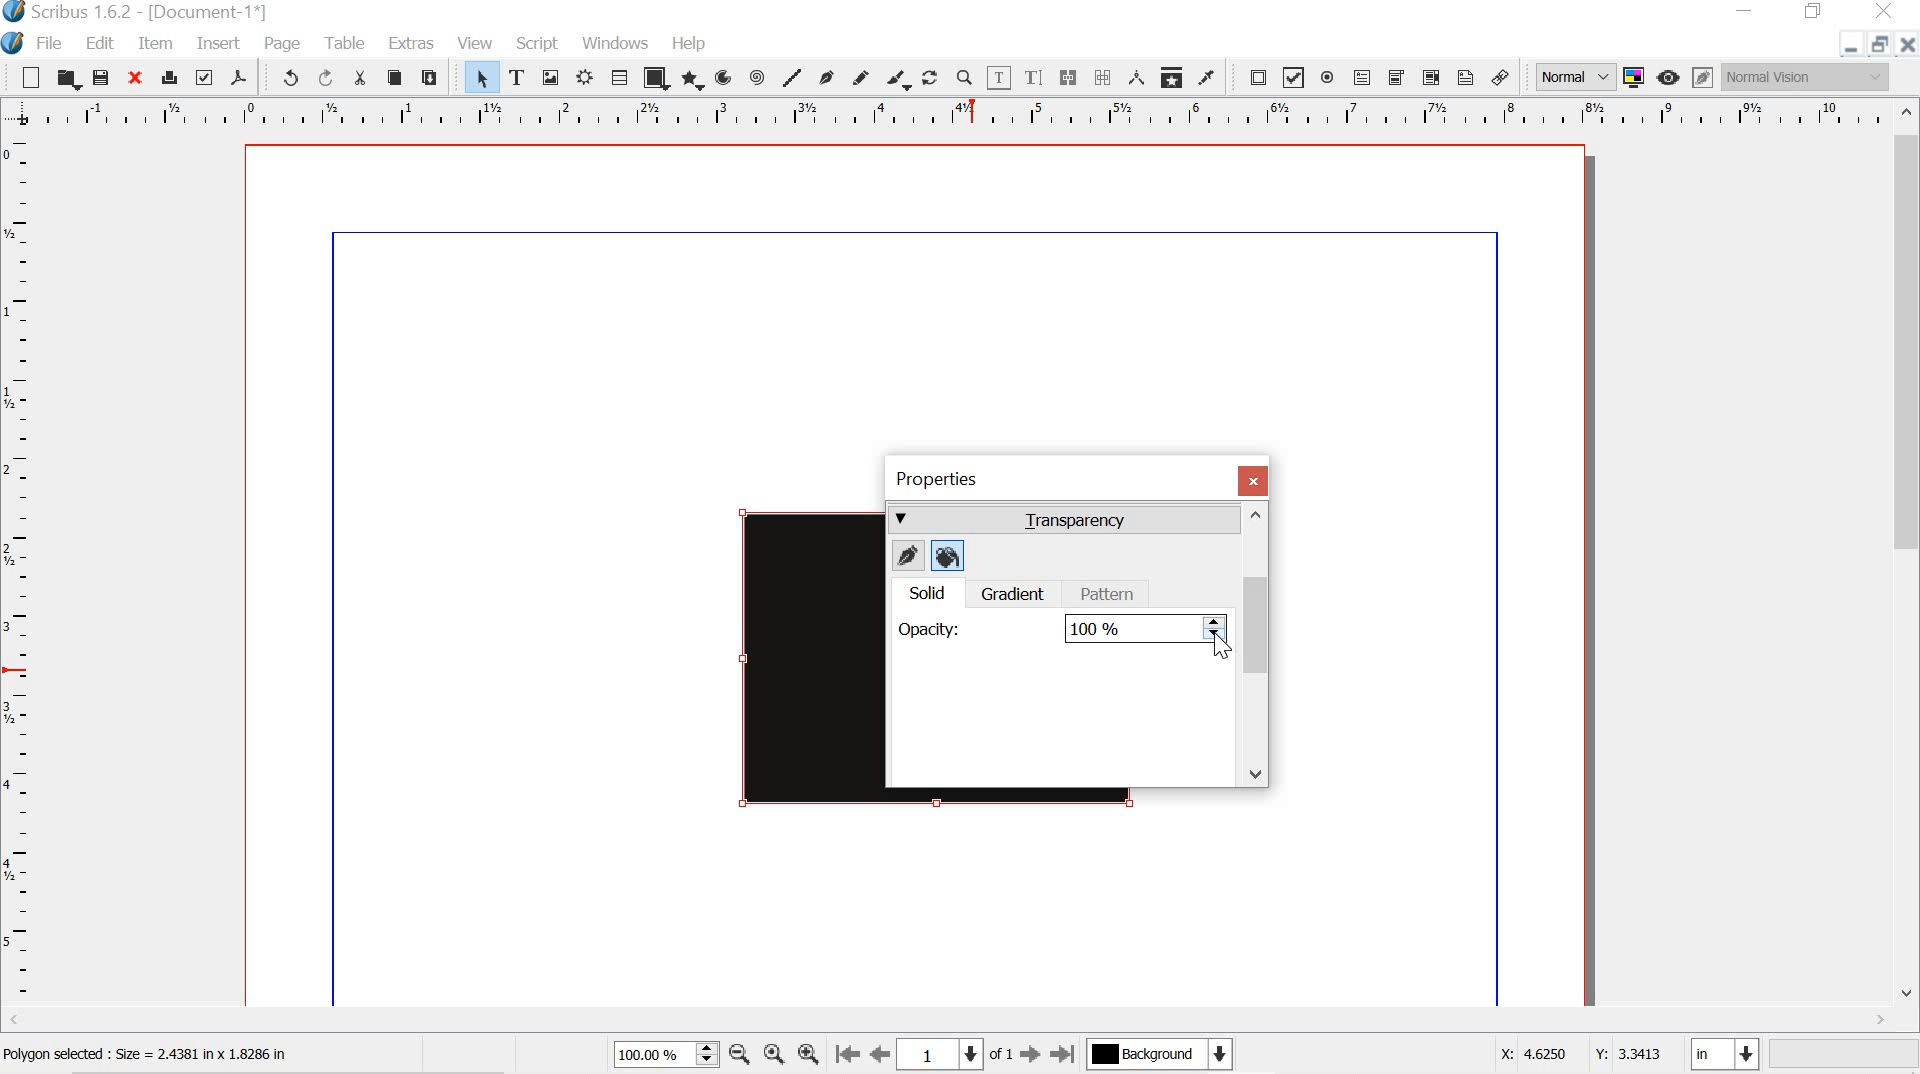 The image size is (1920, 1074). What do you see at coordinates (476, 41) in the screenshot?
I see `view` at bounding box center [476, 41].